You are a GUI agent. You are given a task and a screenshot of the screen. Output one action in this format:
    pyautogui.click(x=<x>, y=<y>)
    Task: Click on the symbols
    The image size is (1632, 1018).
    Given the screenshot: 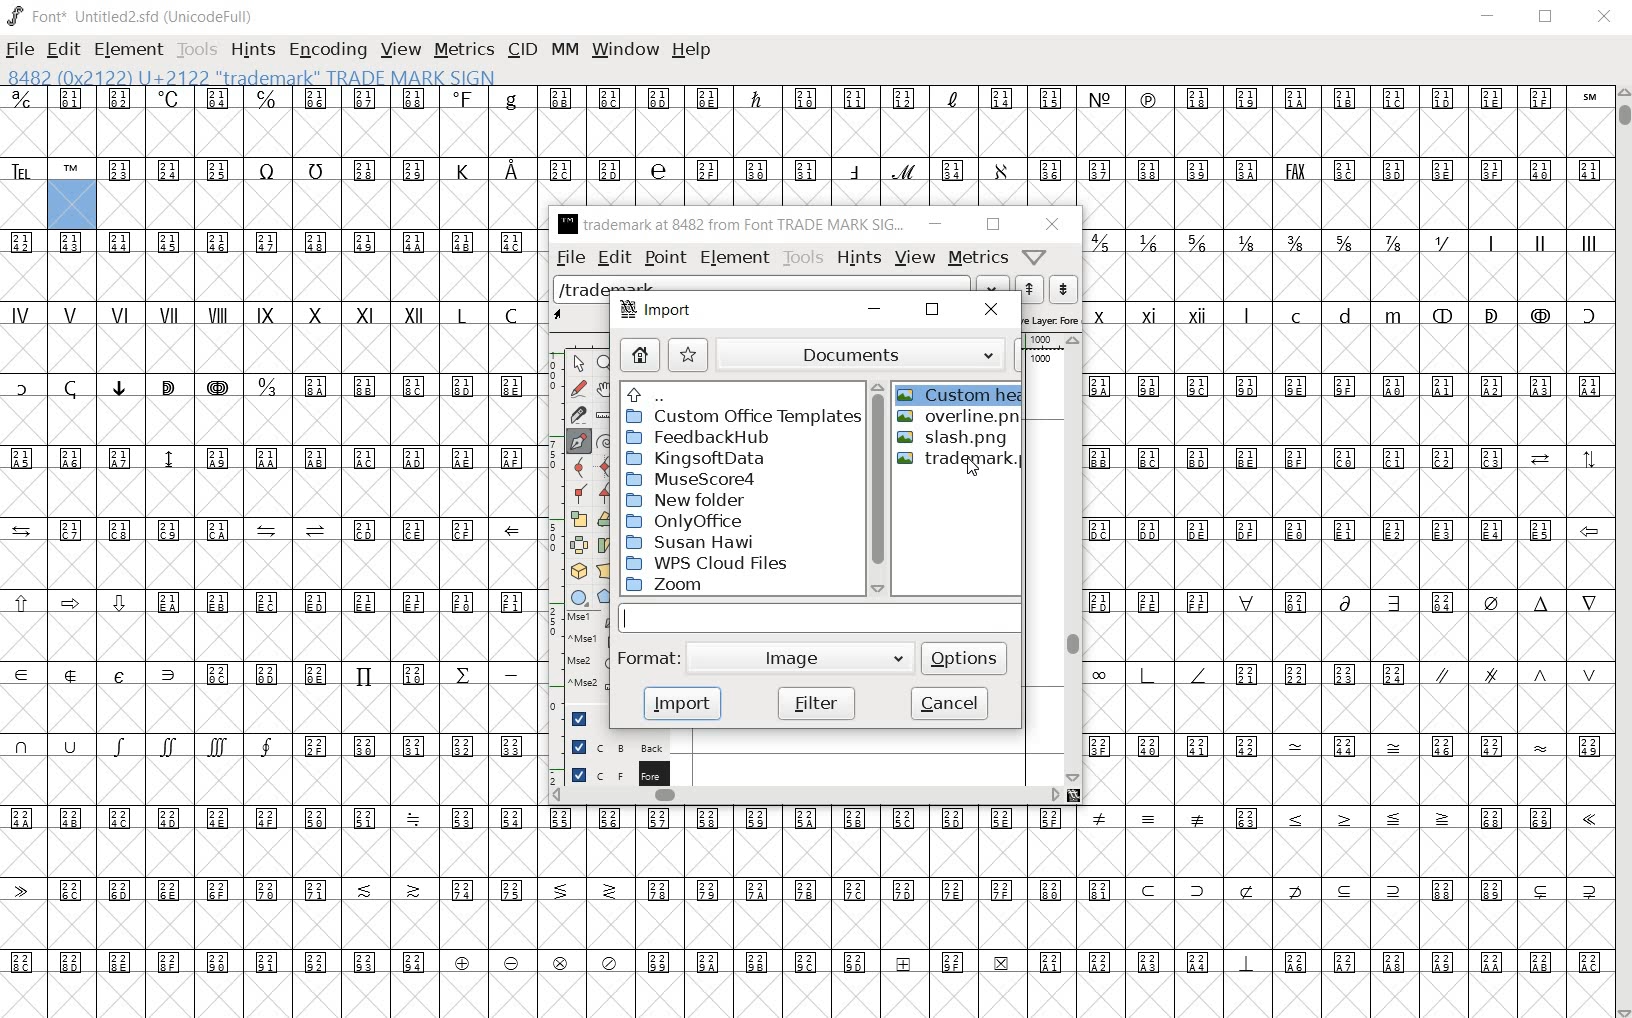 What is the action you would take?
    pyautogui.click(x=271, y=707)
    